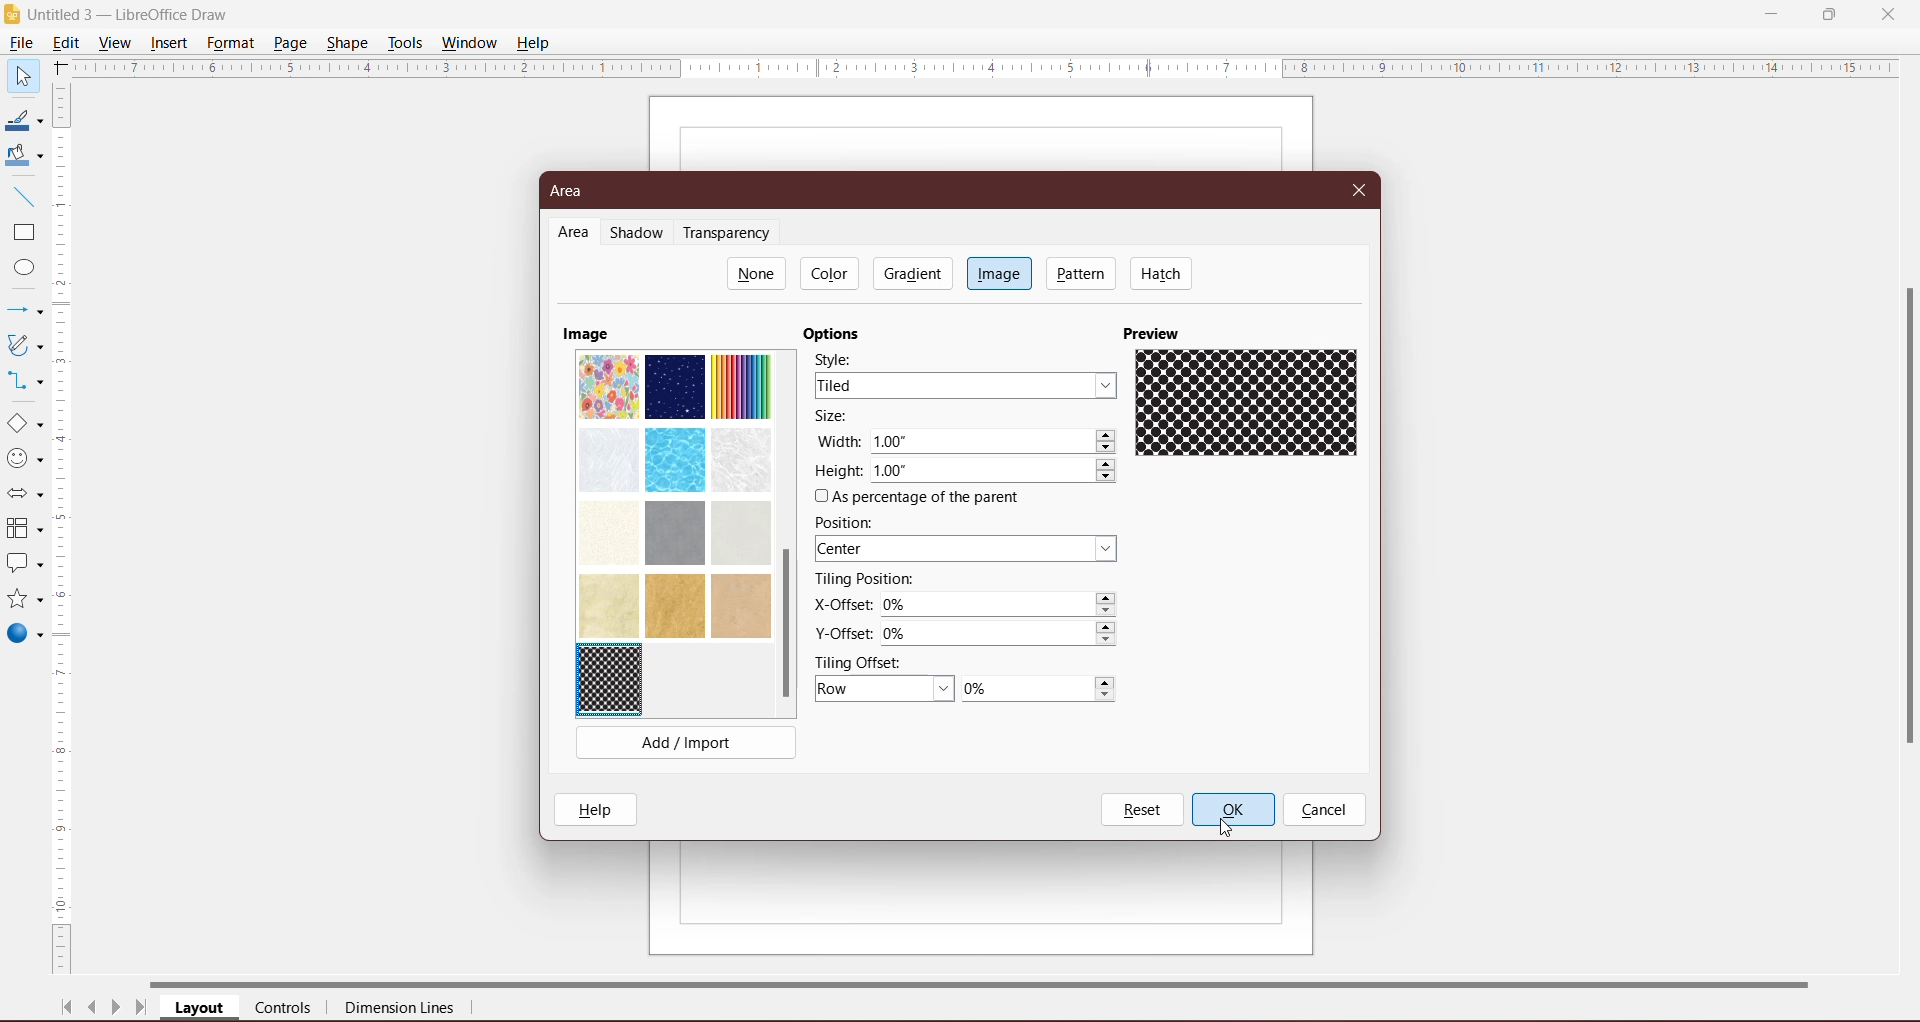 The height and width of the screenshot is (1022, 1920). What do you see at coordinates (20, 156) in the screenshot?
I see `Fill Color` at bounding box center [20, 156].